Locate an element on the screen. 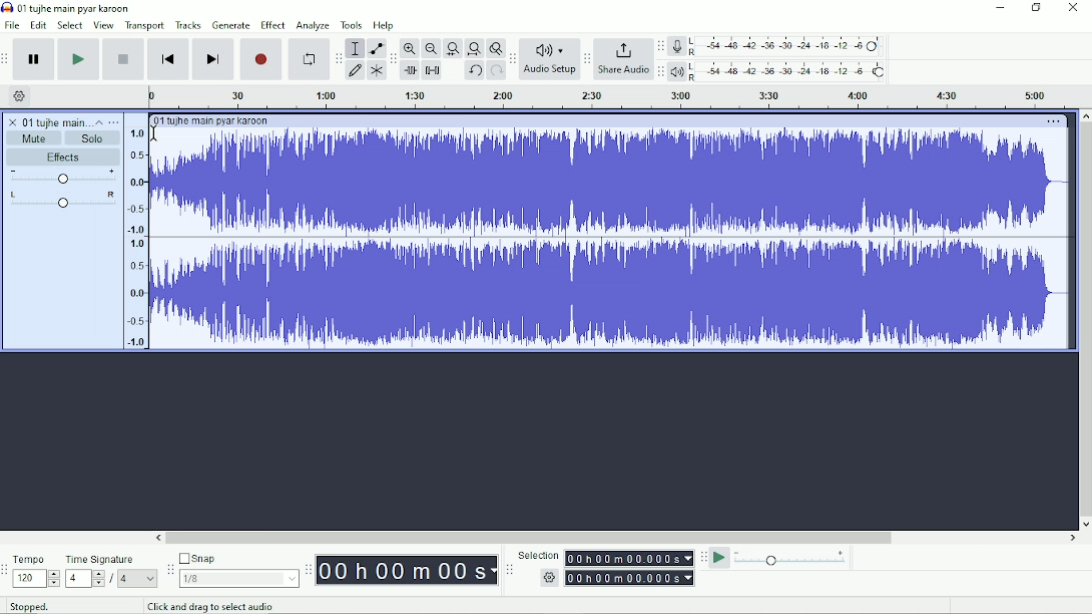  File is located at coordinates (12, 25).